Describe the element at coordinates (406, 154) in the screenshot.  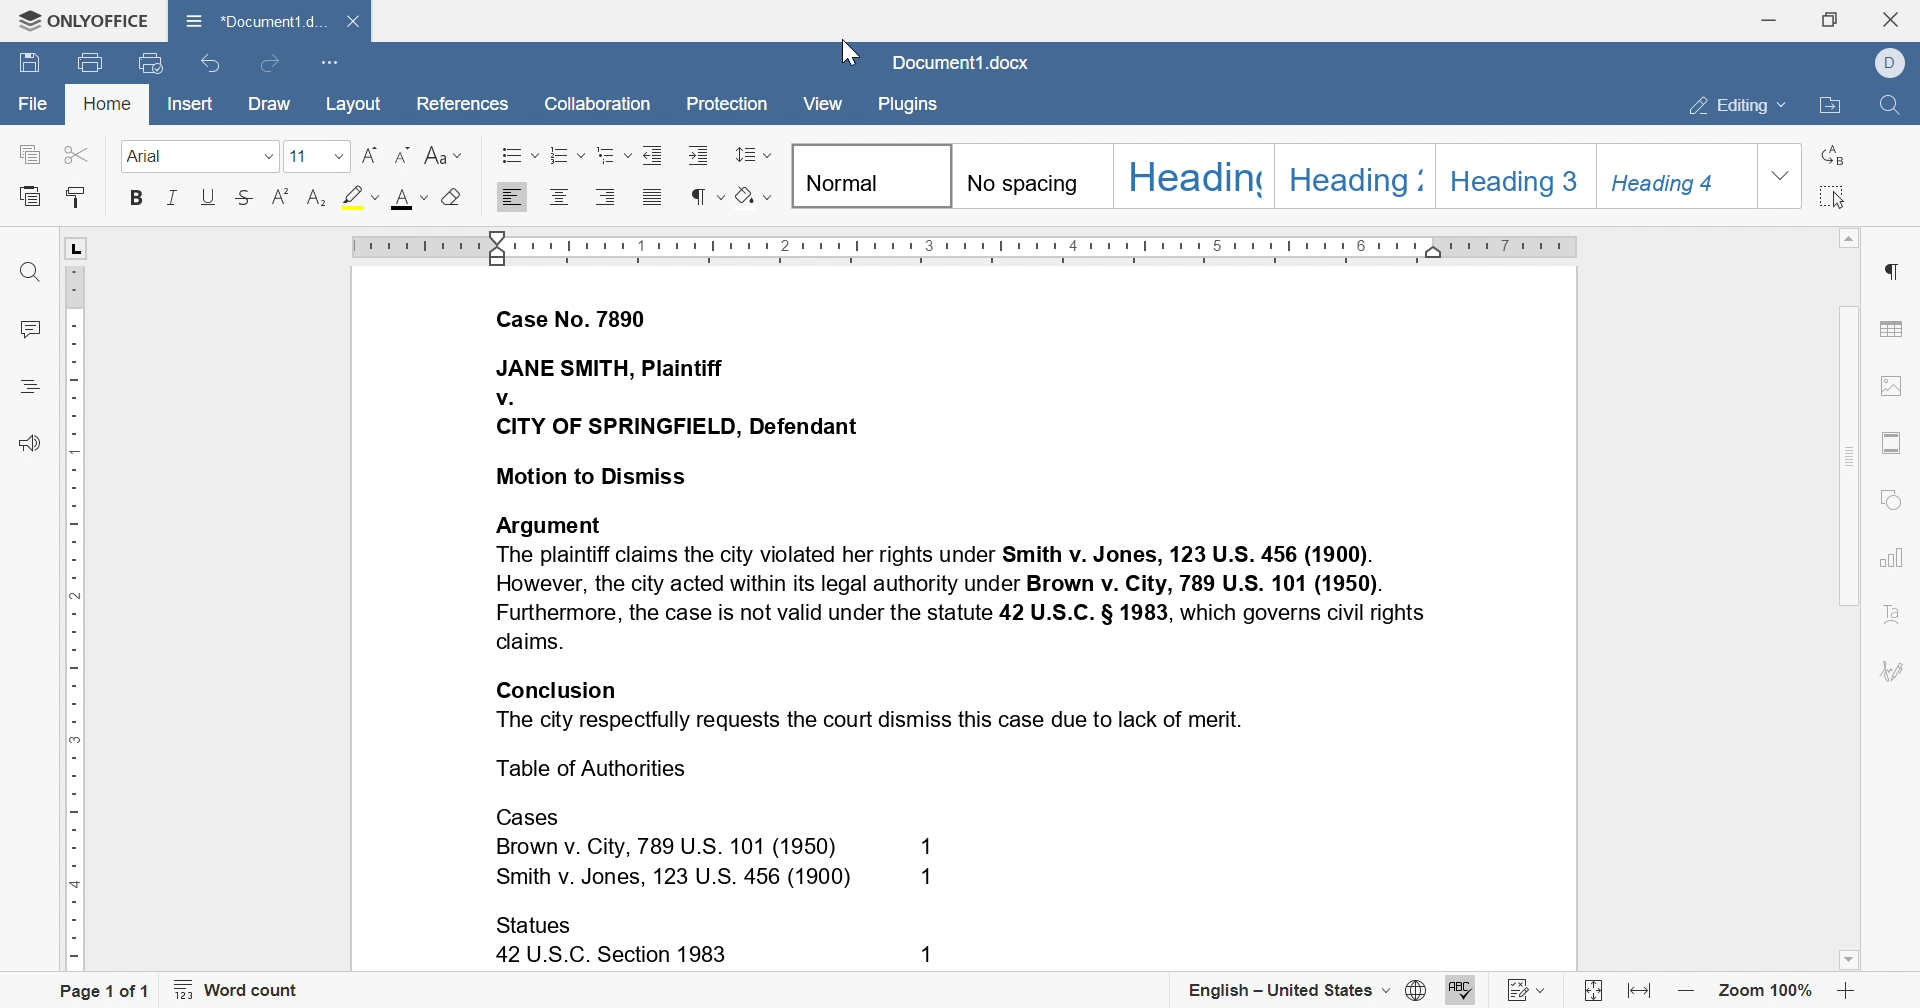
I see `decrement font size` at that location.